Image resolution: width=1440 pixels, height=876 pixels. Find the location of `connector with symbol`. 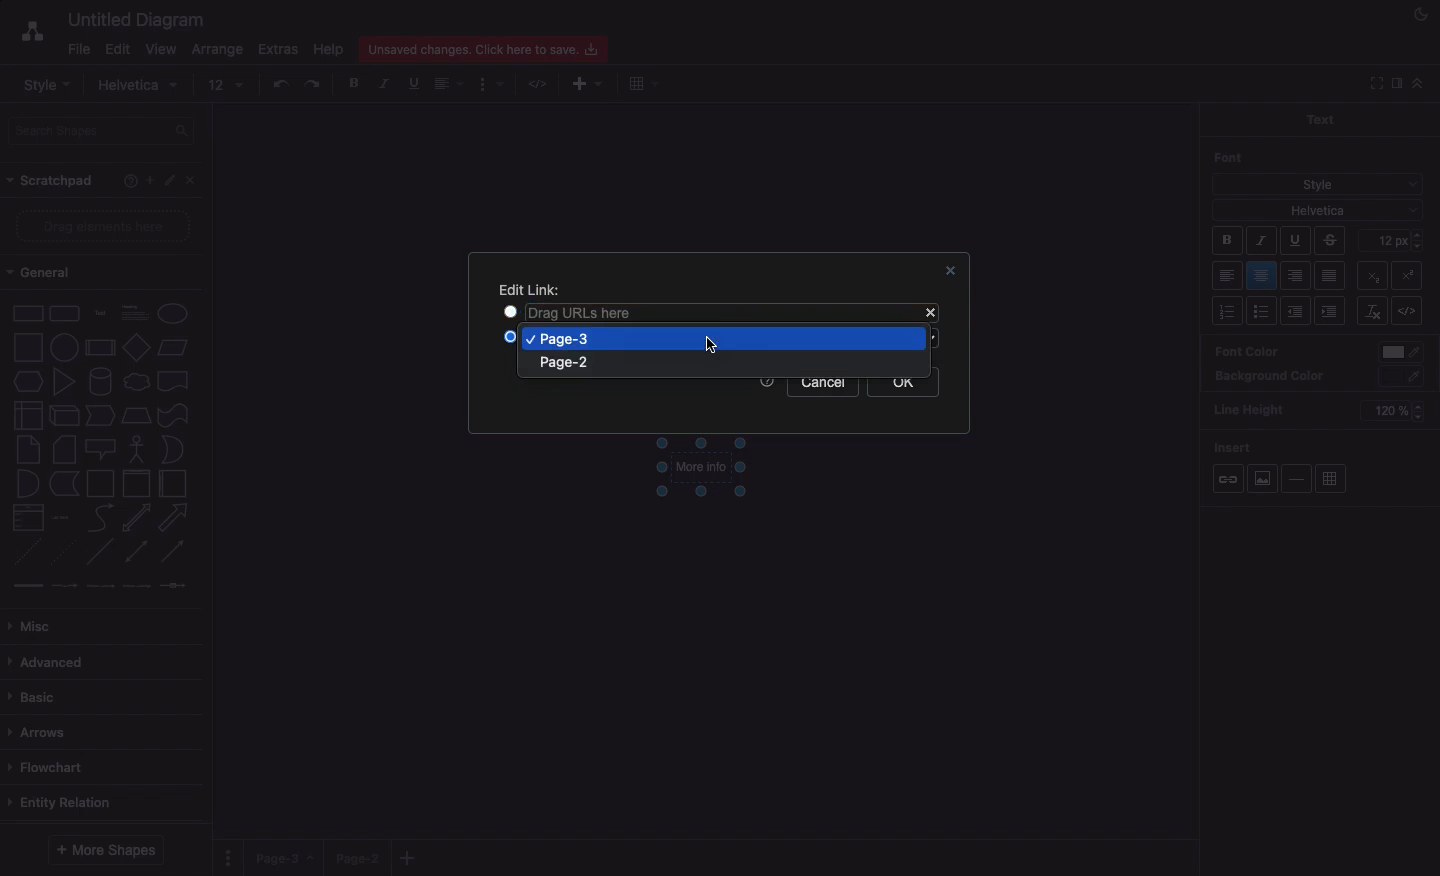

connector with symbol is located at coordinates (176, 585).